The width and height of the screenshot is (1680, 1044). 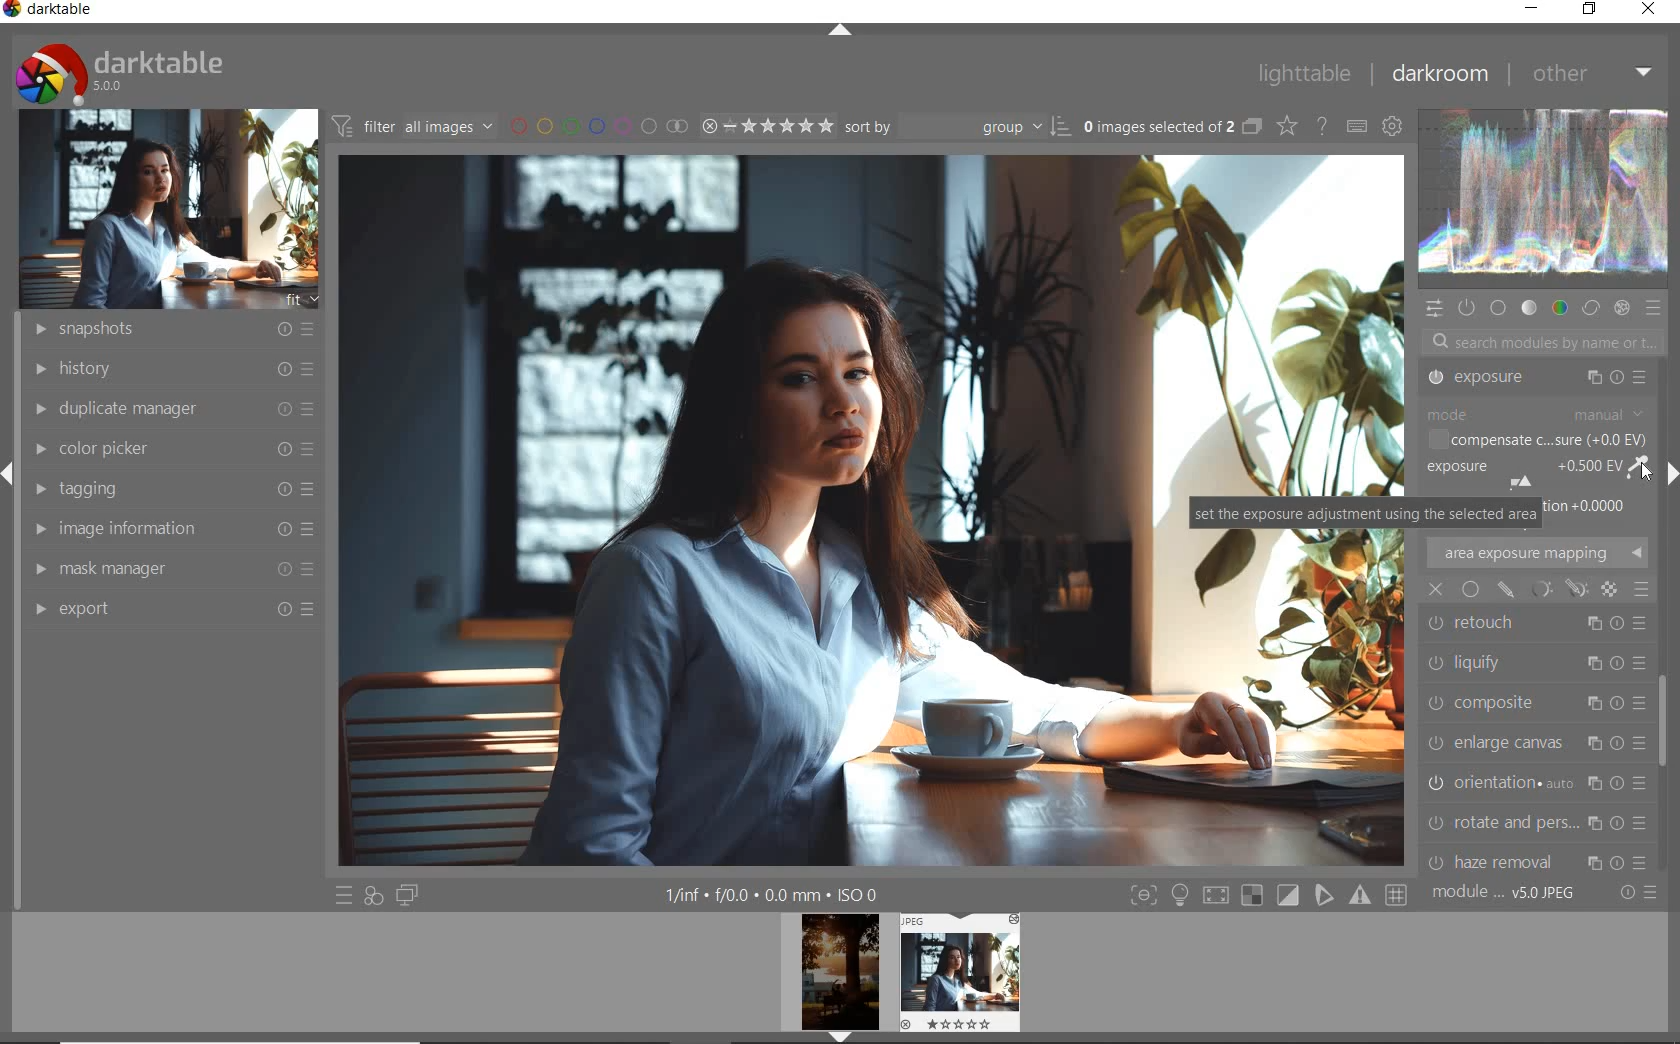 I want to click on SCROLLBAR, so click(x=1667, y=731).